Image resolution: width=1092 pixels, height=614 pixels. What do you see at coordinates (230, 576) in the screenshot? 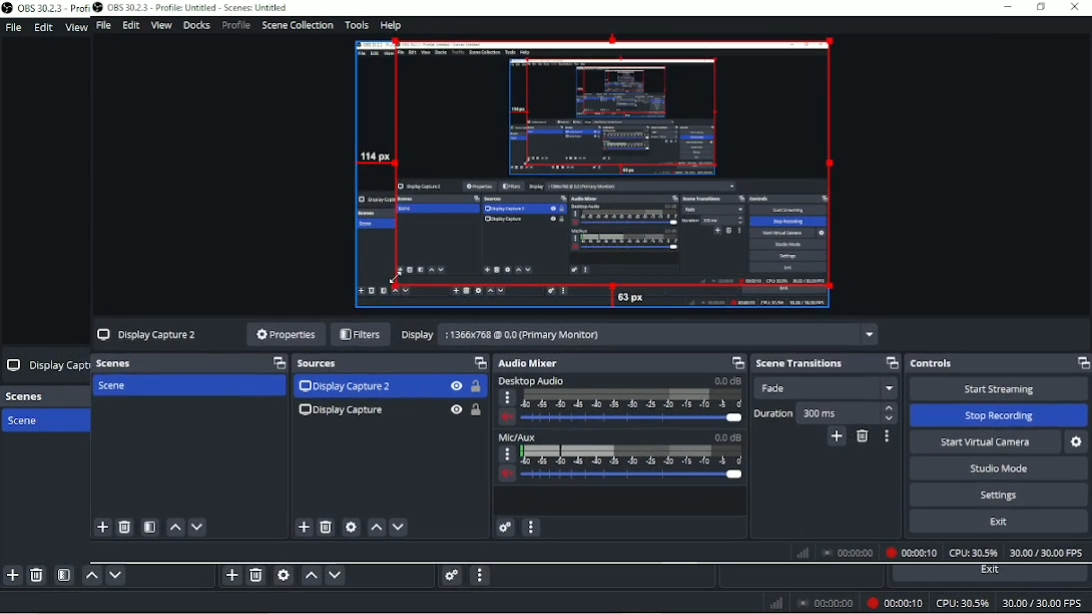
I see `Add source` at bounding box center [230, 576].